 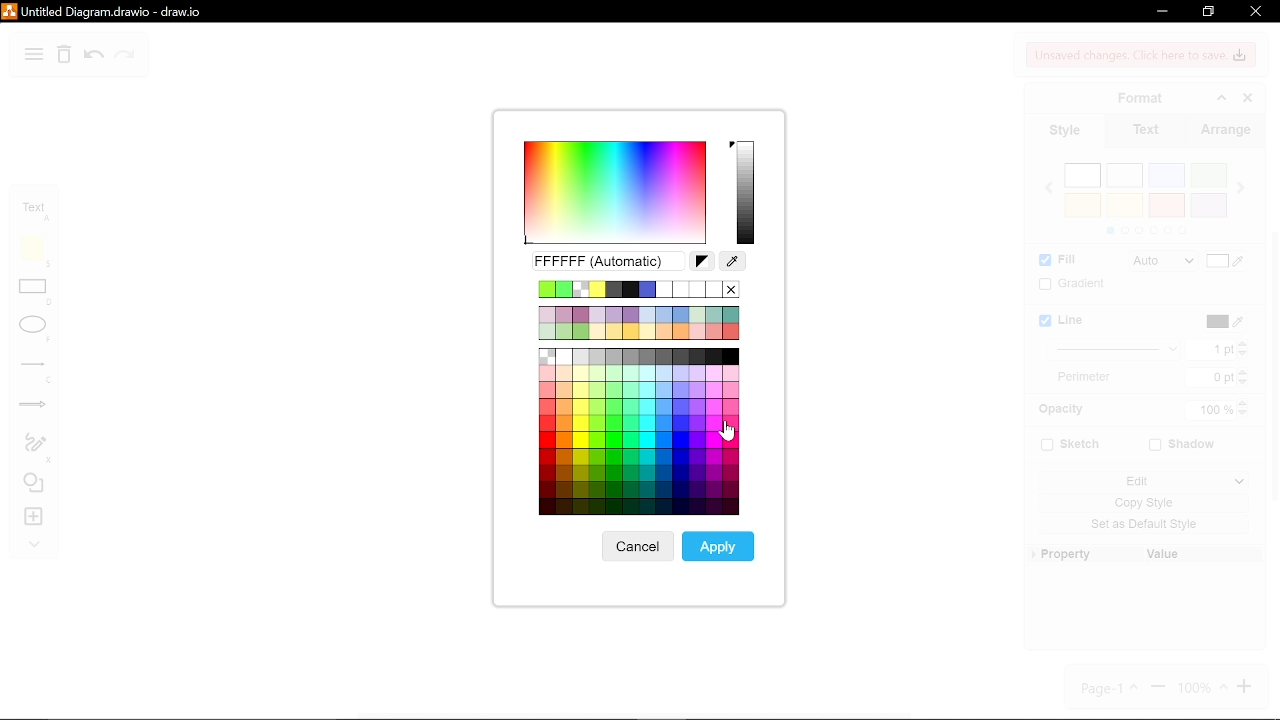 What do you see at coordinates (1210, 12) in the screenshot?
I see `restore down` at bounding box center [1210, 12].